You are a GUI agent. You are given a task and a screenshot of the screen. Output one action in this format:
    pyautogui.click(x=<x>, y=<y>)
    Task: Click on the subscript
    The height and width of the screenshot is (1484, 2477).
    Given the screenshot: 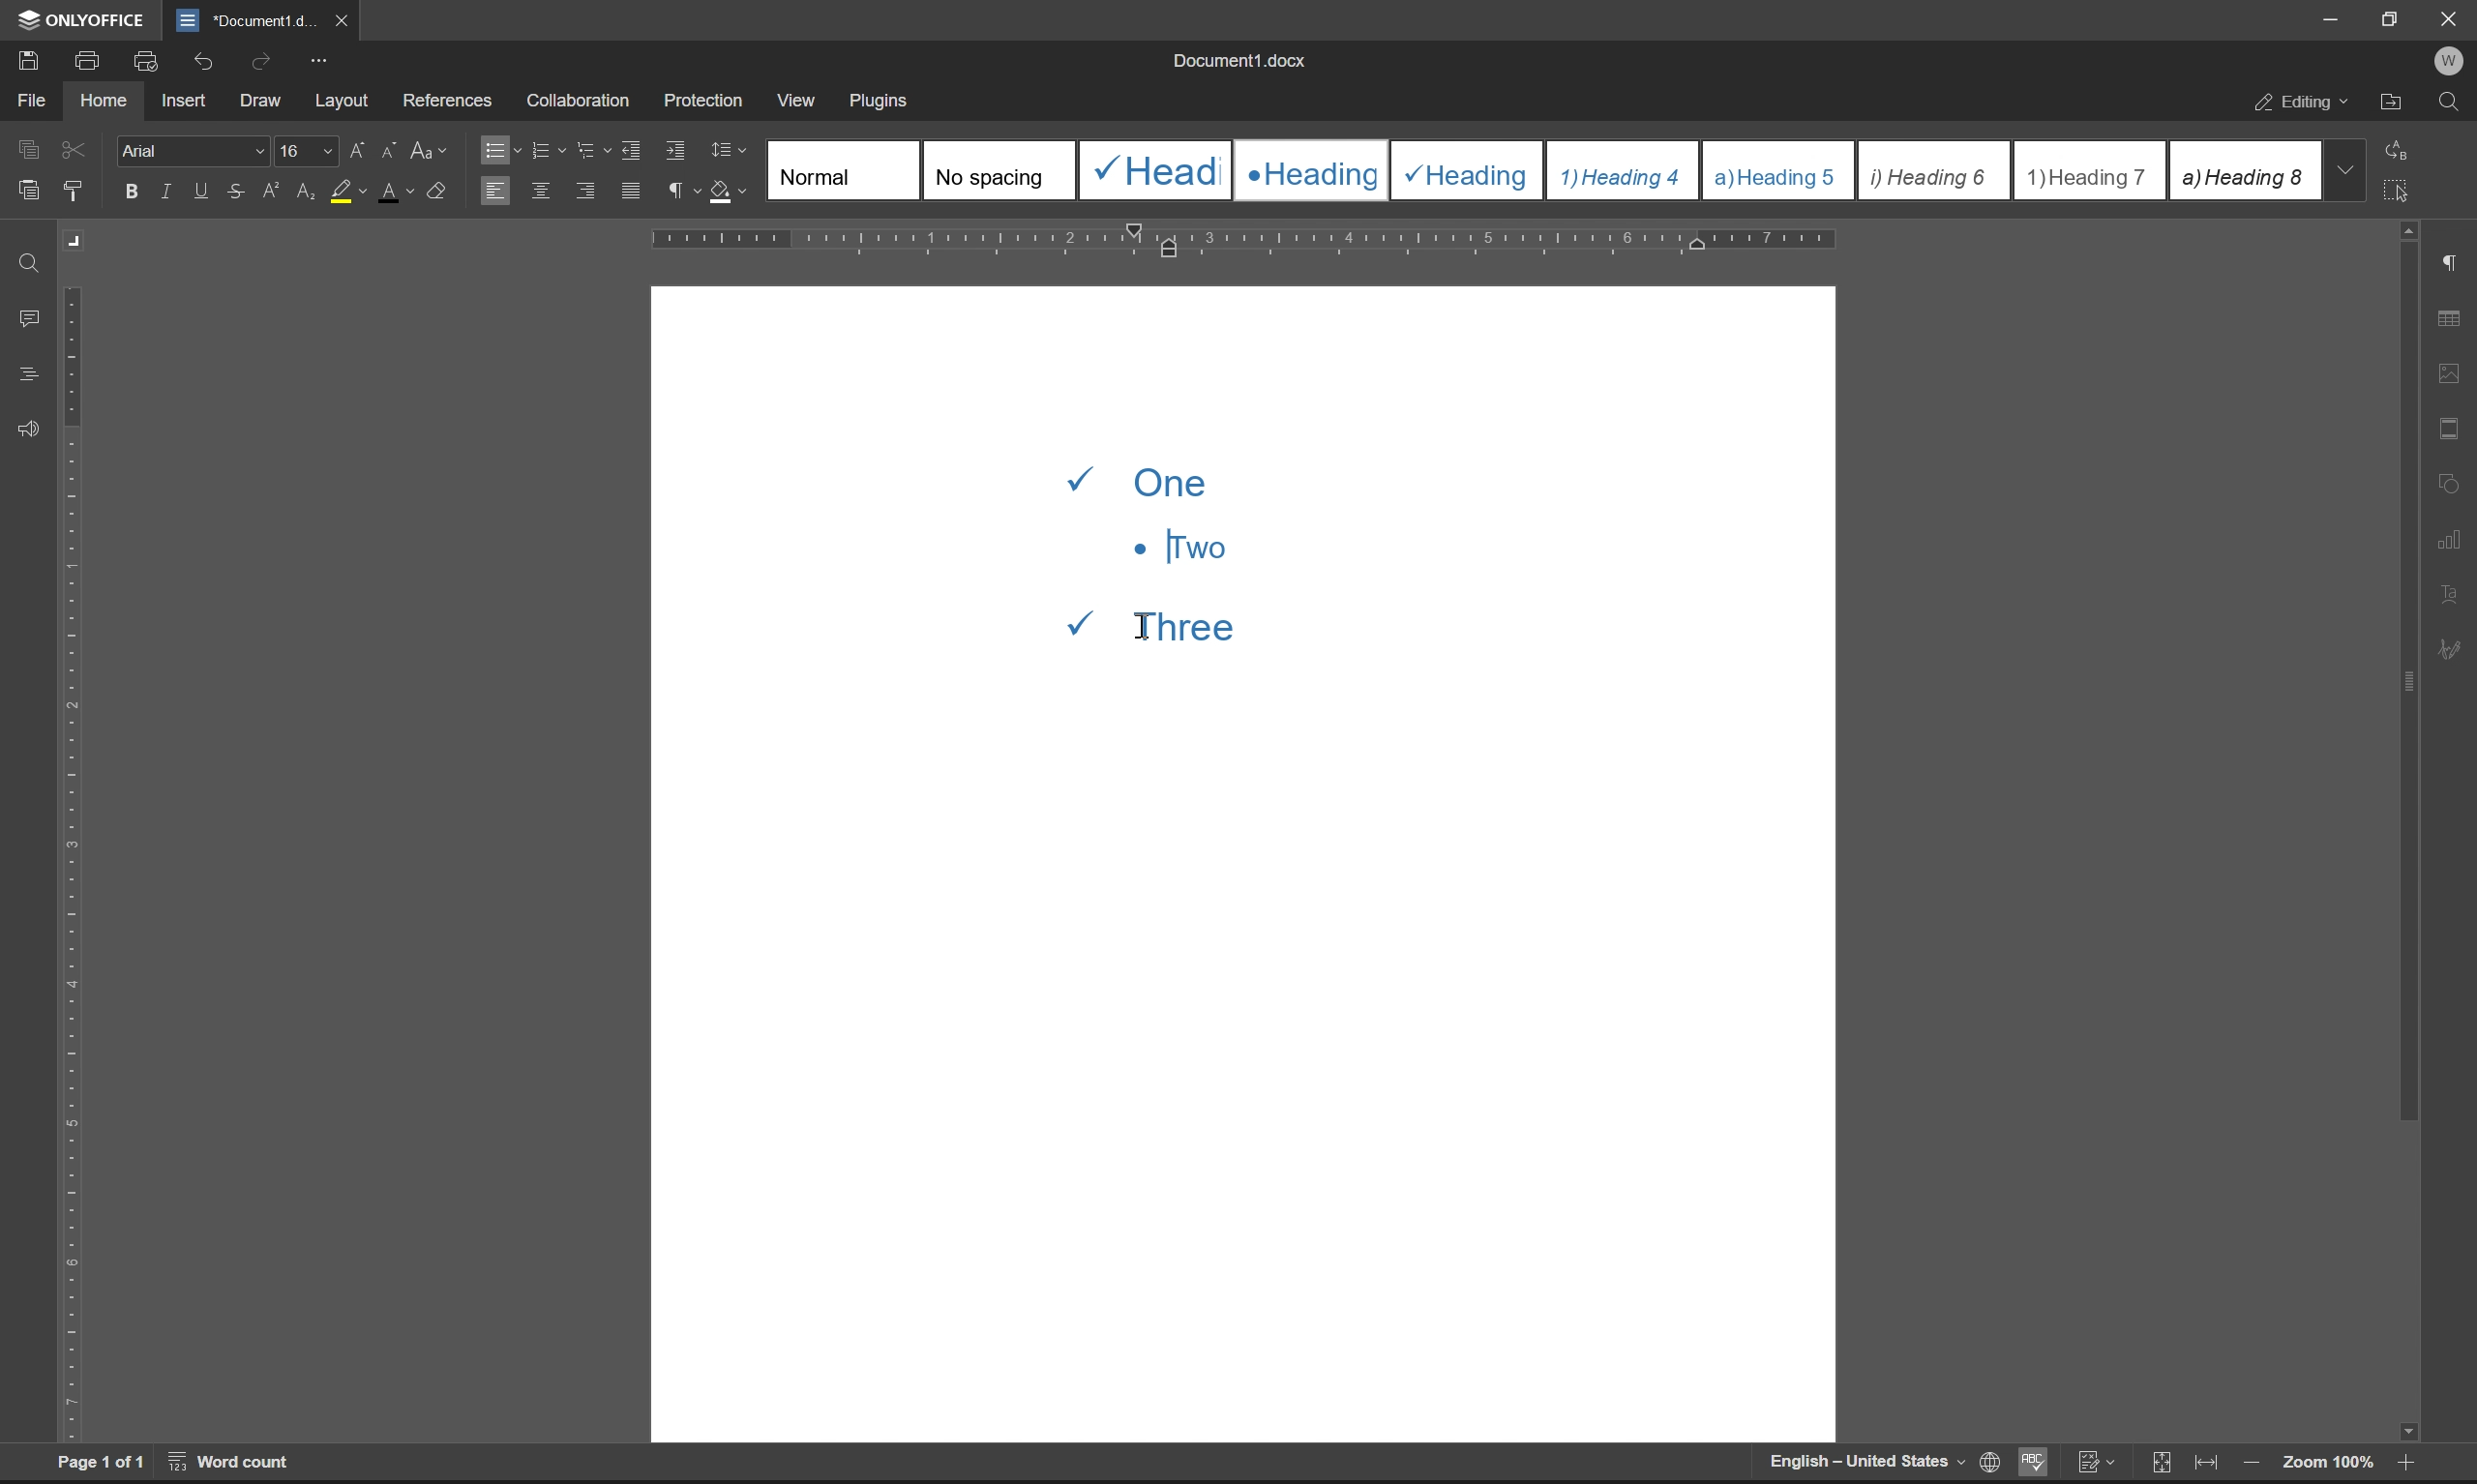 What is the action you would take?
    pyautogui.click(x=308, y=188)
    